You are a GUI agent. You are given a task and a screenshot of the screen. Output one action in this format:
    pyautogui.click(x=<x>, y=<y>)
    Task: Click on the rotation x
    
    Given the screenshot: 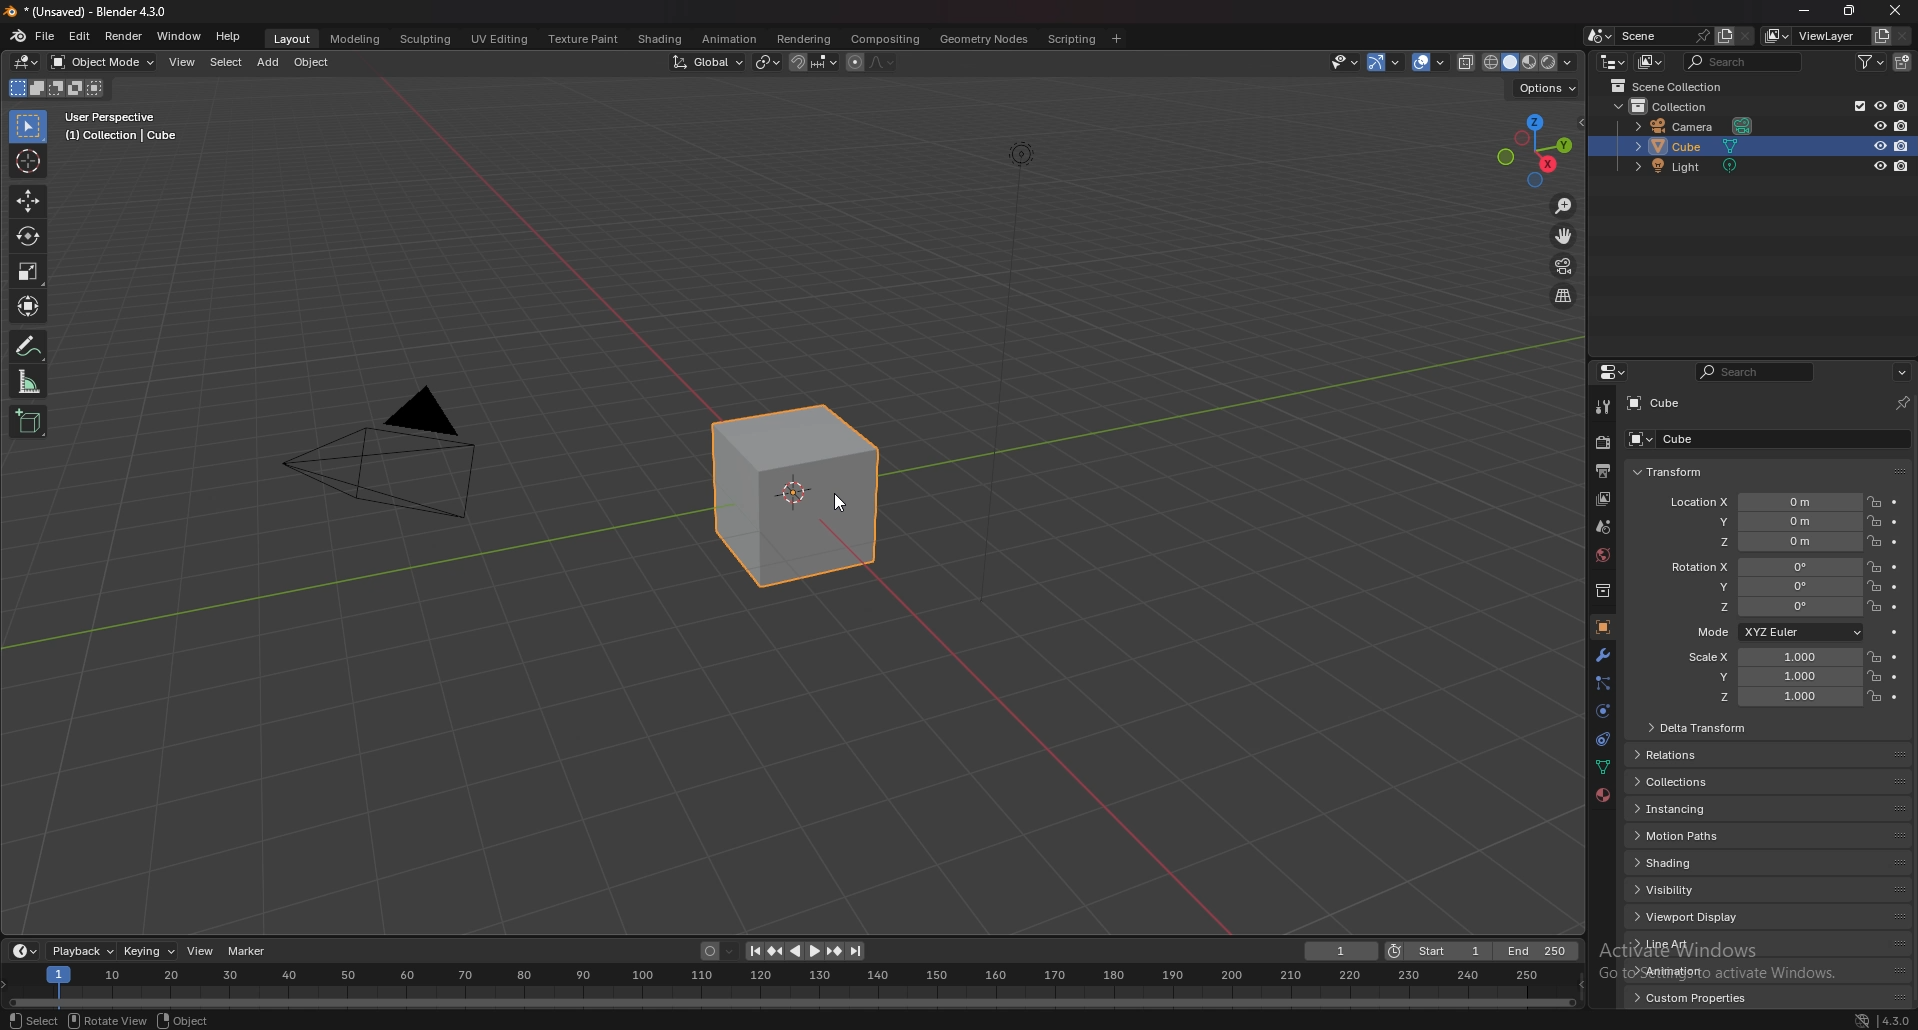 What is the action you would take?
    pyautogui.click(x=1760, y=569)
    